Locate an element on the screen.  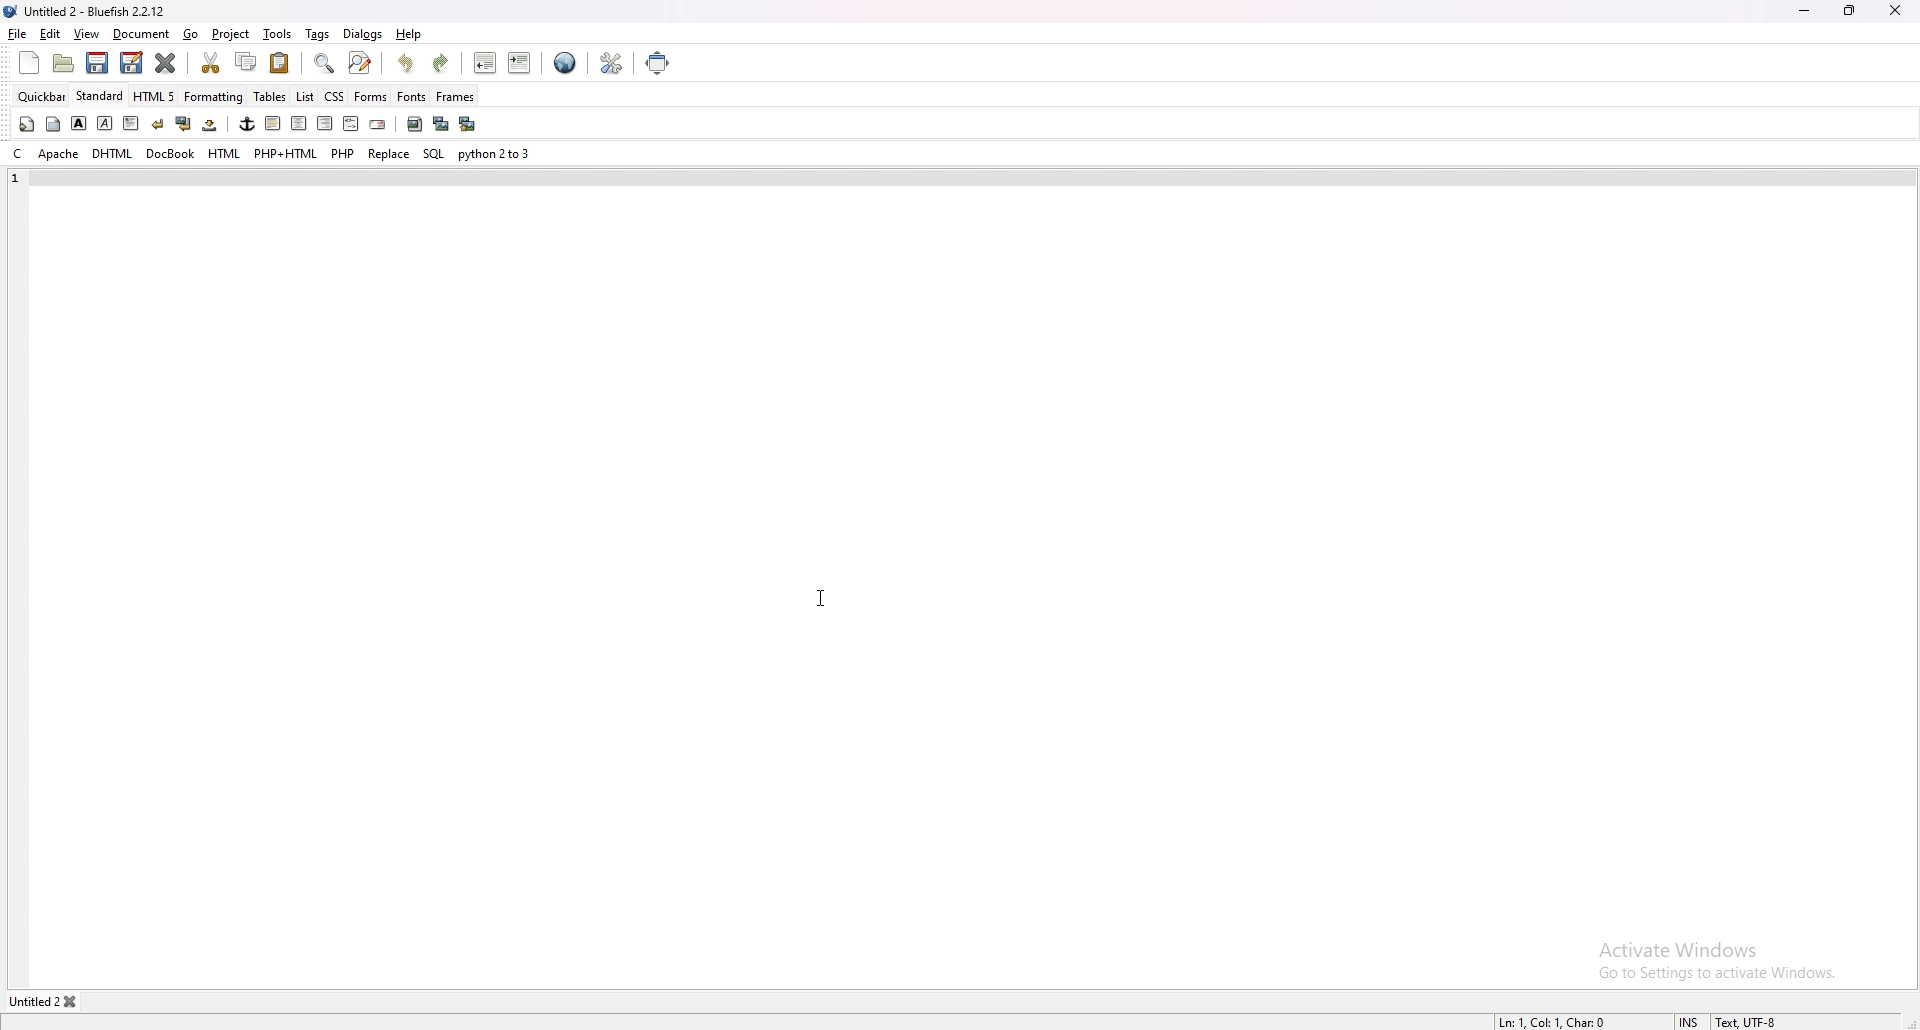
unindent is located at coordinates (485, 62).